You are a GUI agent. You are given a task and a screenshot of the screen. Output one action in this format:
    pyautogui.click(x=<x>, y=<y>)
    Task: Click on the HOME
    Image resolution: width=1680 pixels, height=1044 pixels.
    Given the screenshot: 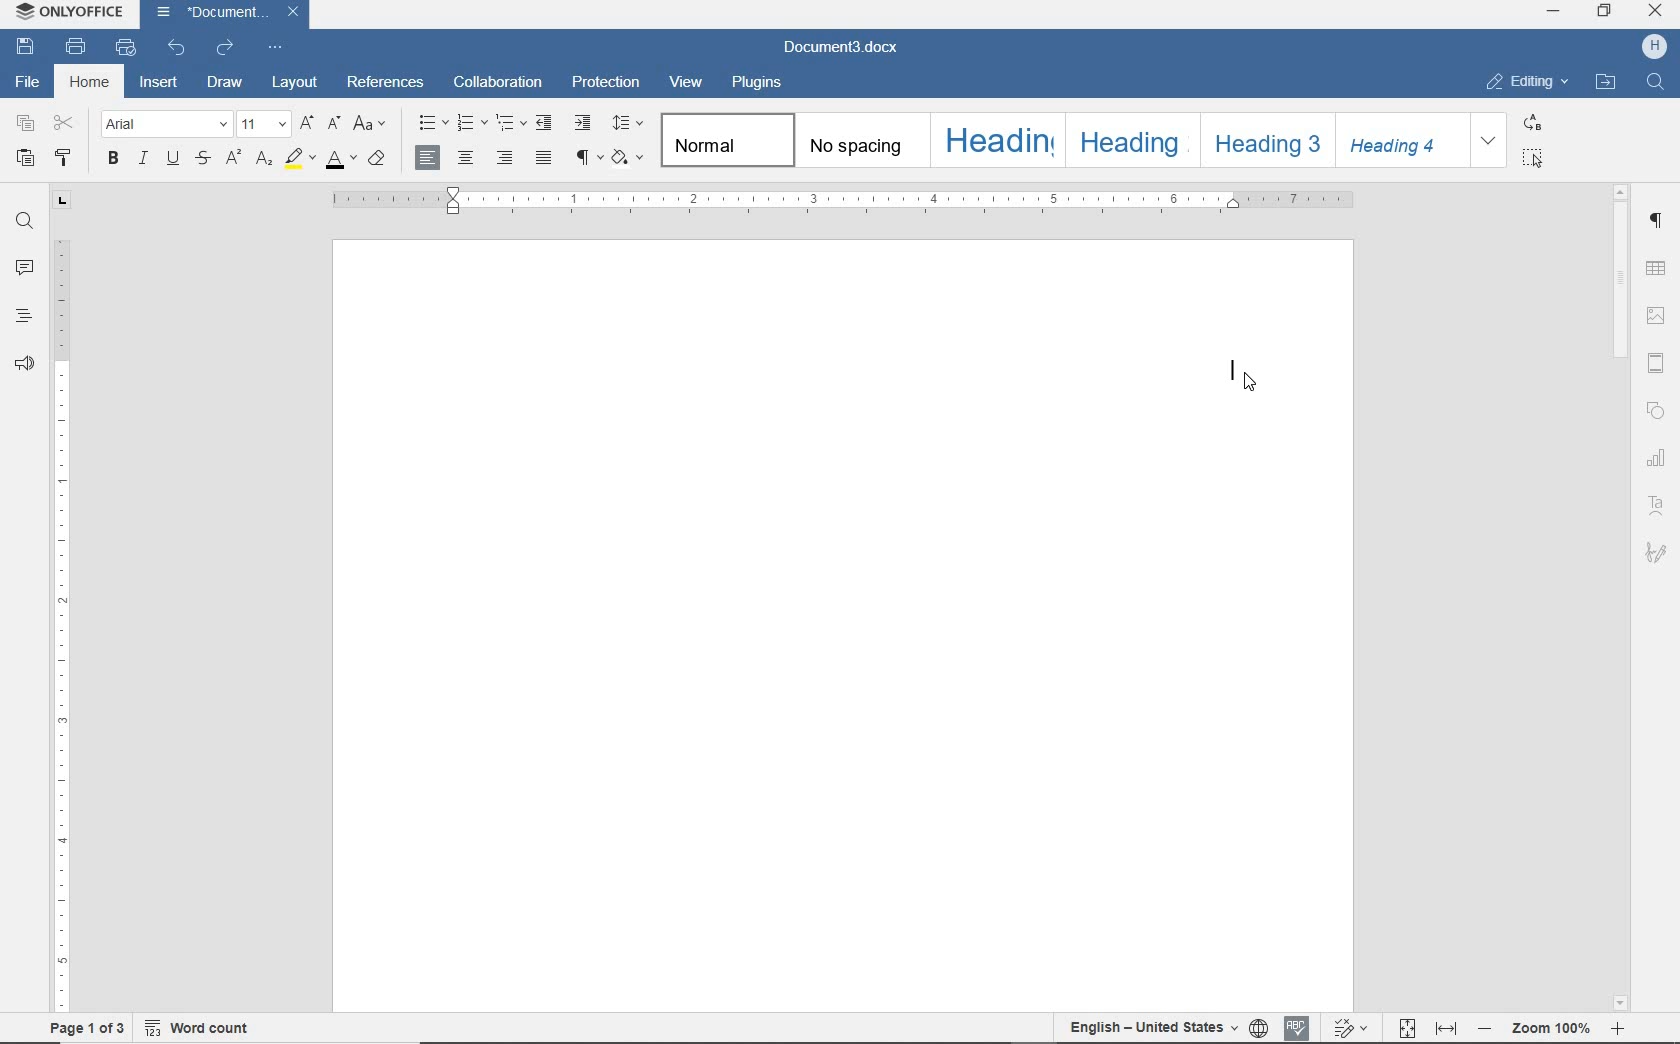 What is the action you would take?
    pyautogui.click(x=91, y=83)
    